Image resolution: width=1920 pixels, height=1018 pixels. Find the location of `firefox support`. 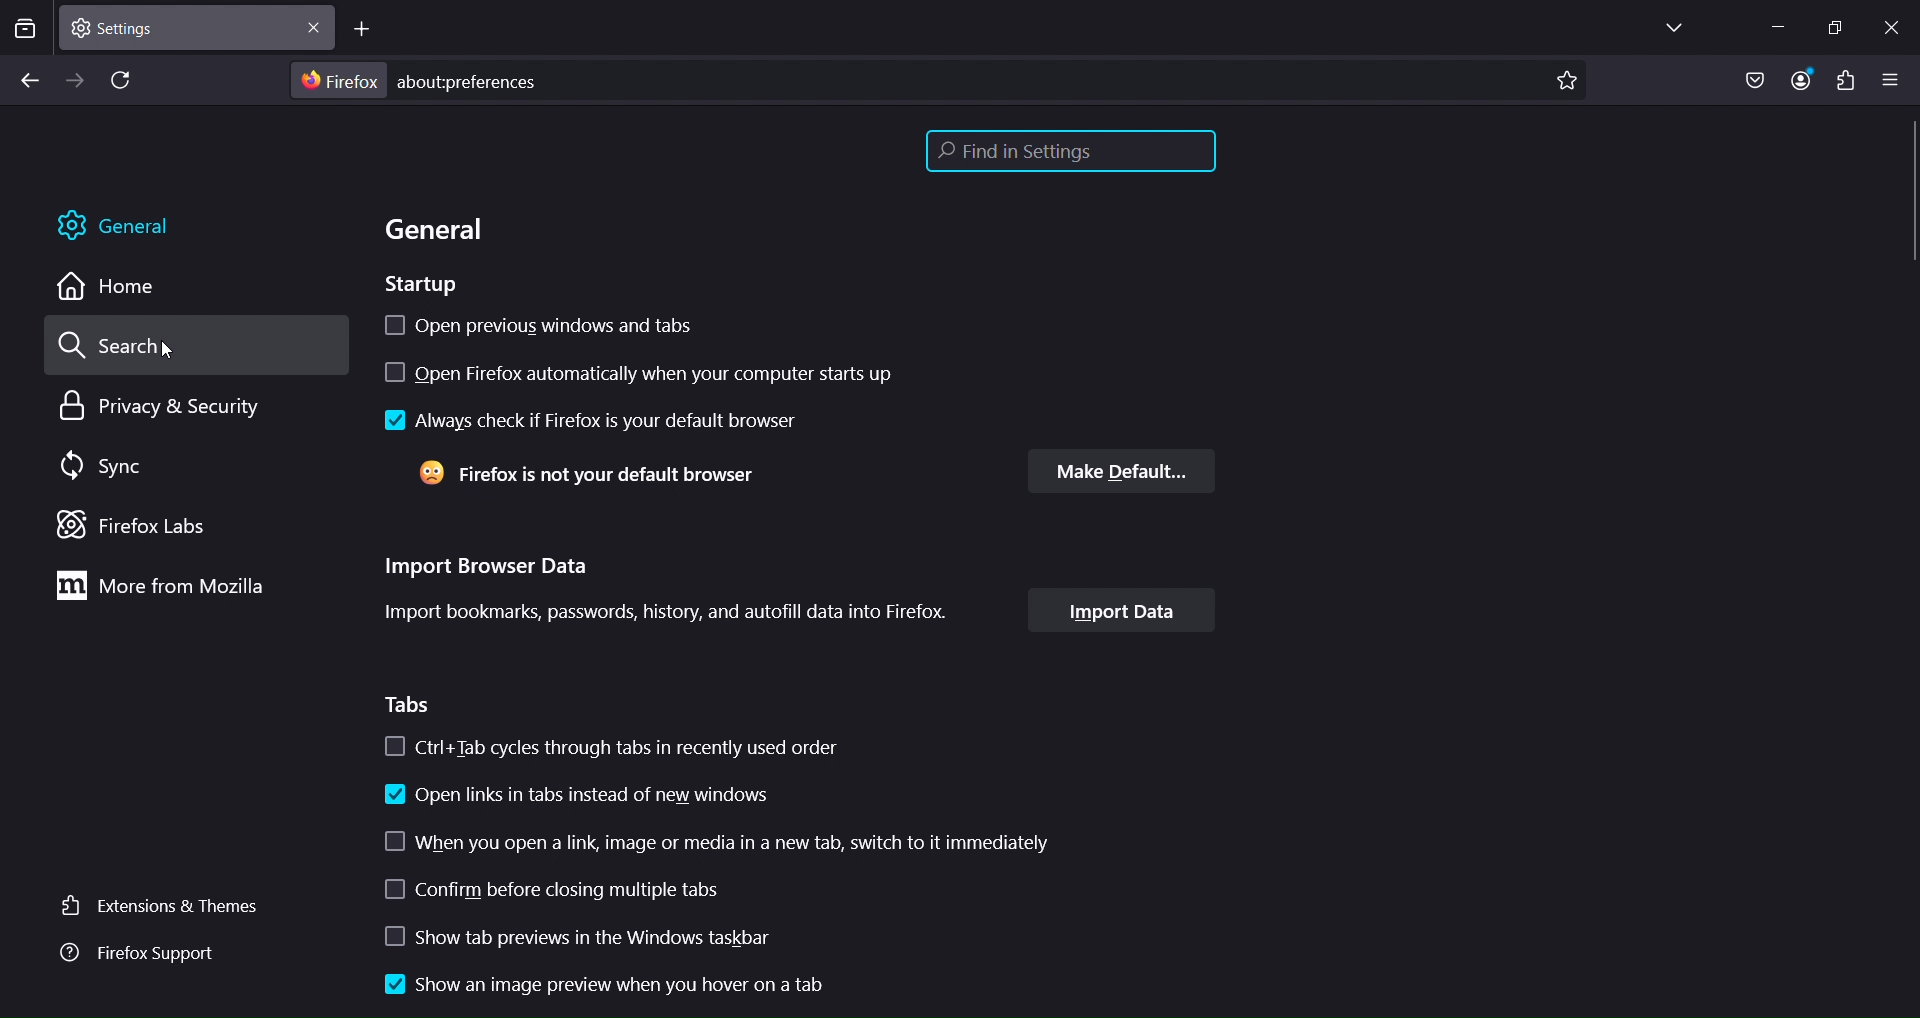

firefox support is located at coordinates (148, 953).